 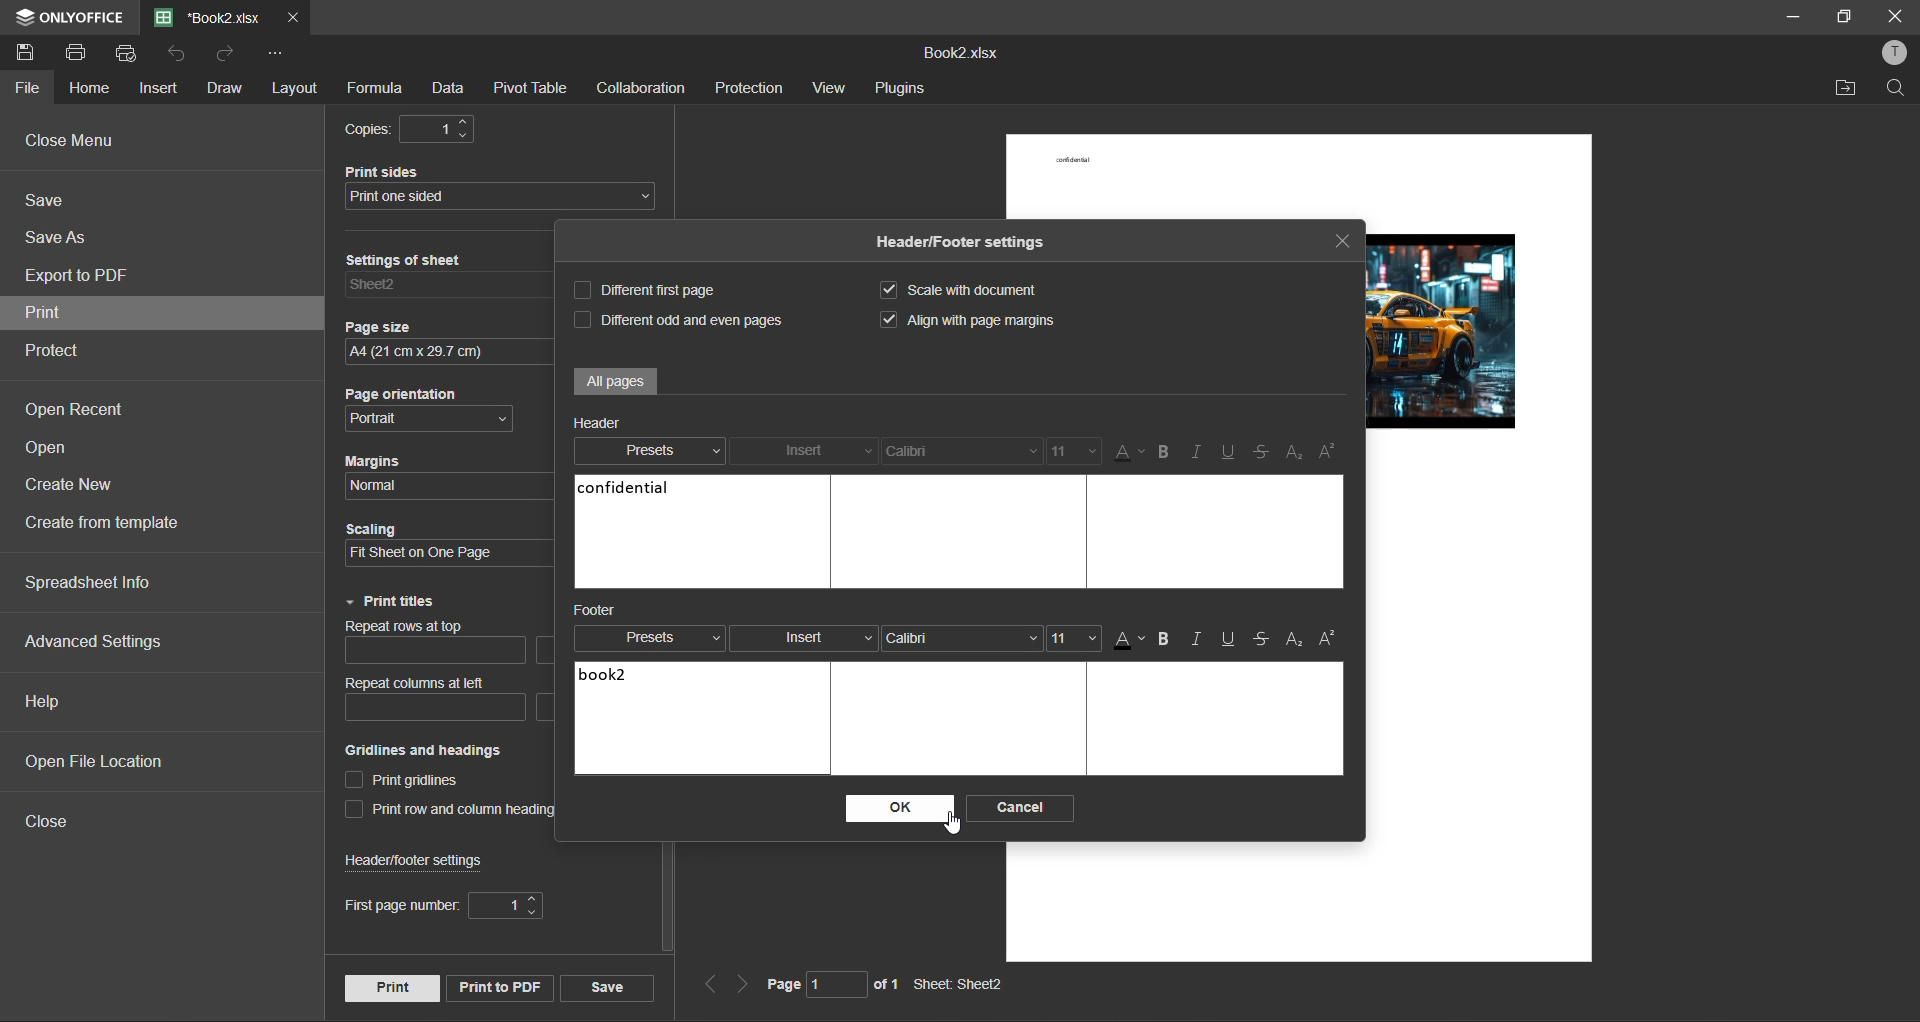 I want to click on font size, so click(x=1076, y=451).